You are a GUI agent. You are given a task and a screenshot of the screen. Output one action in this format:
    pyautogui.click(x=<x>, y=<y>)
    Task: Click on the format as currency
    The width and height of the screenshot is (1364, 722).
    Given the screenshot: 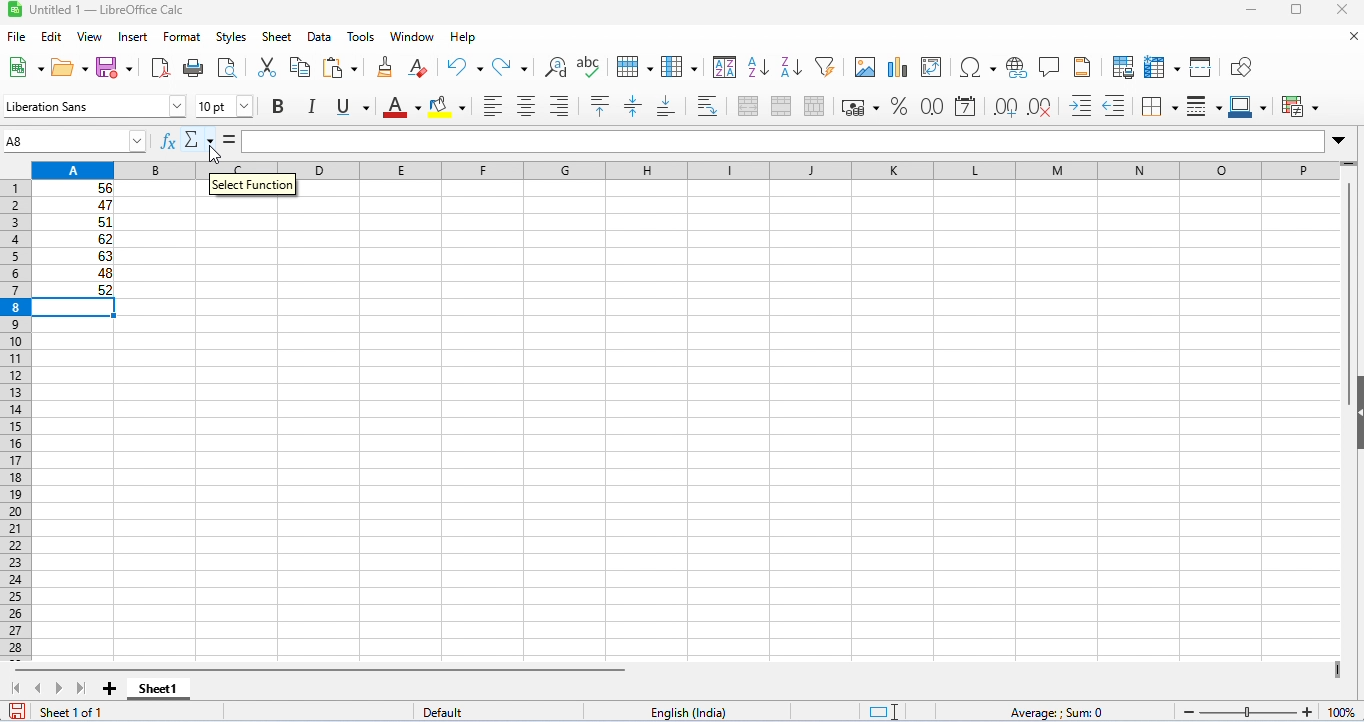 What is the action you would take?
    pyautogui.click(x=860, y=106)
    